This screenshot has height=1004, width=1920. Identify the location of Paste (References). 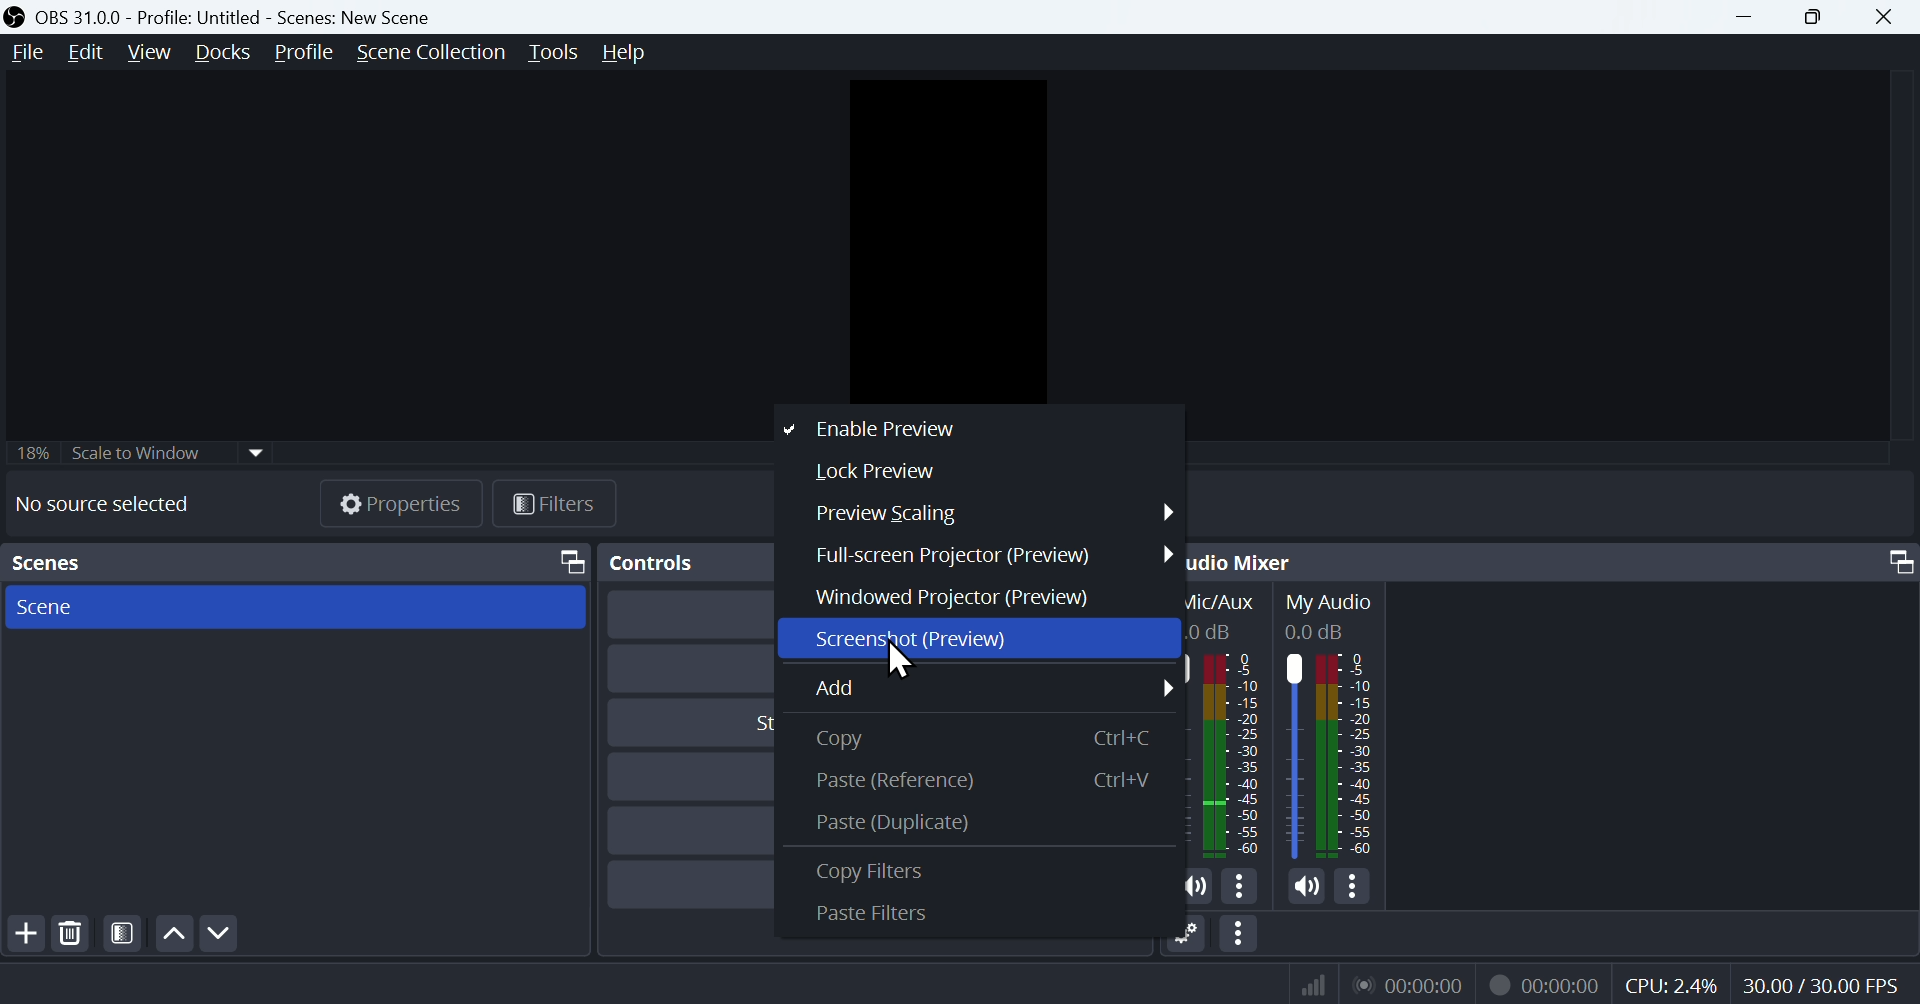
(973, 783).